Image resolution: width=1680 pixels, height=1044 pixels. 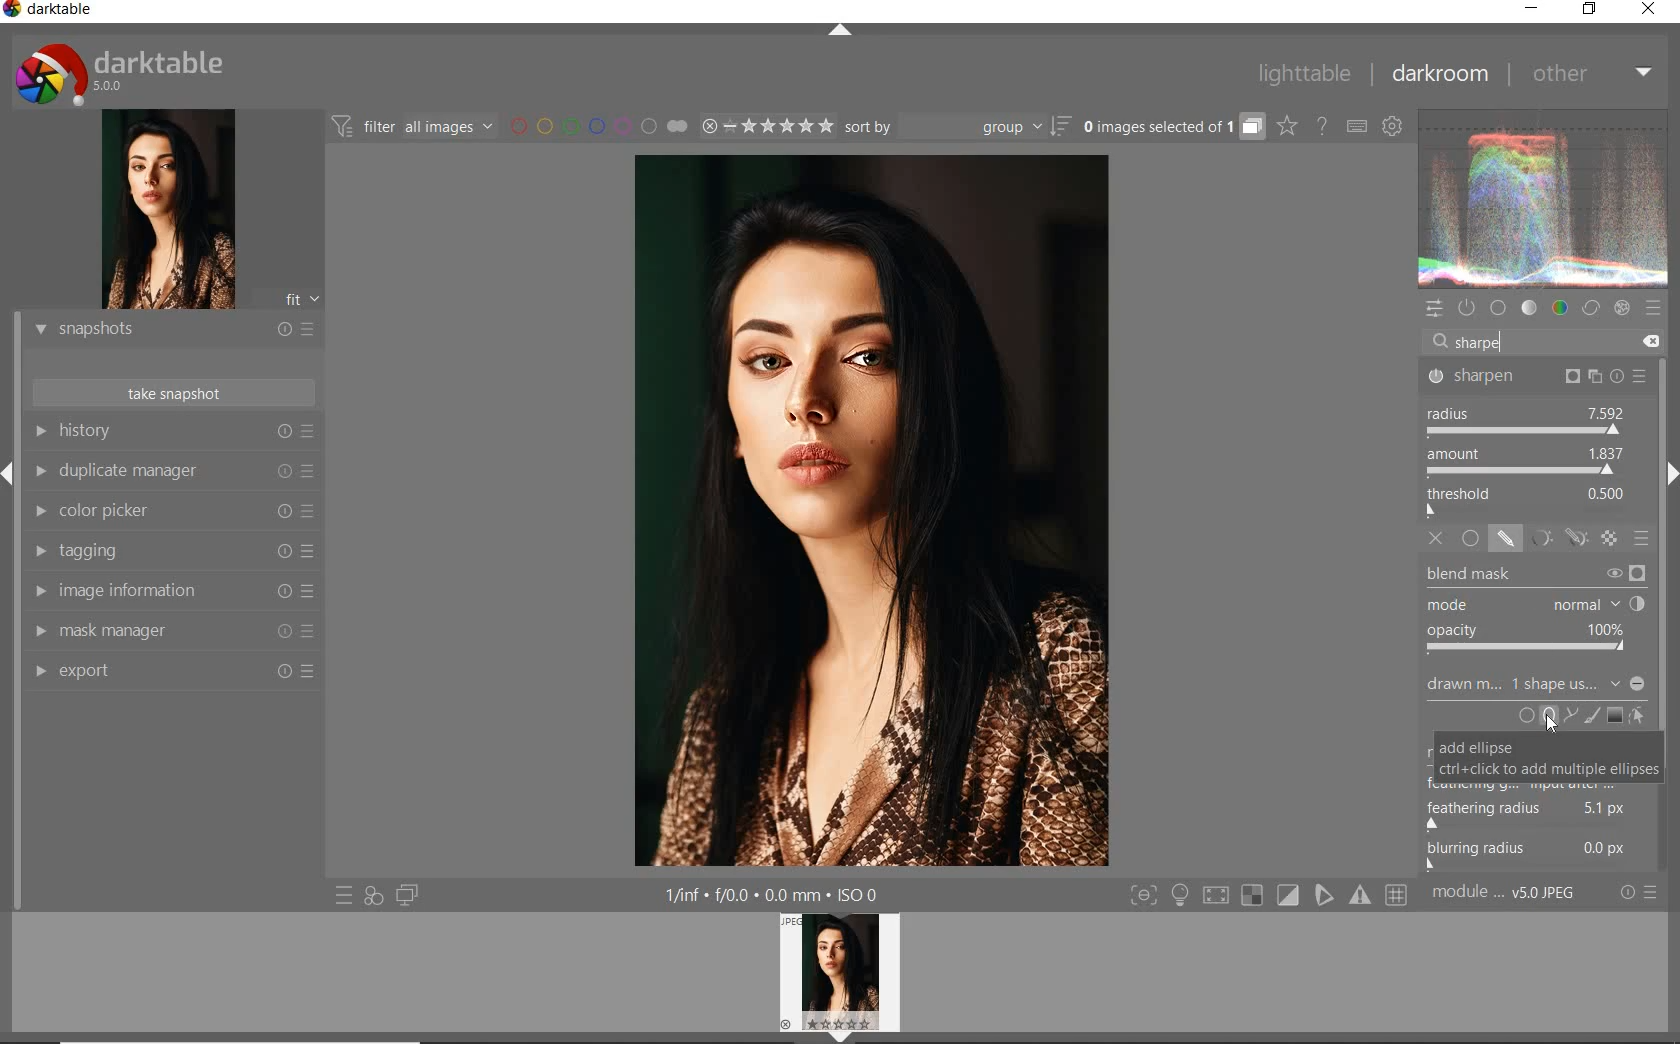 I want to click on THRESHOLD, so click(x=1528, y=500).